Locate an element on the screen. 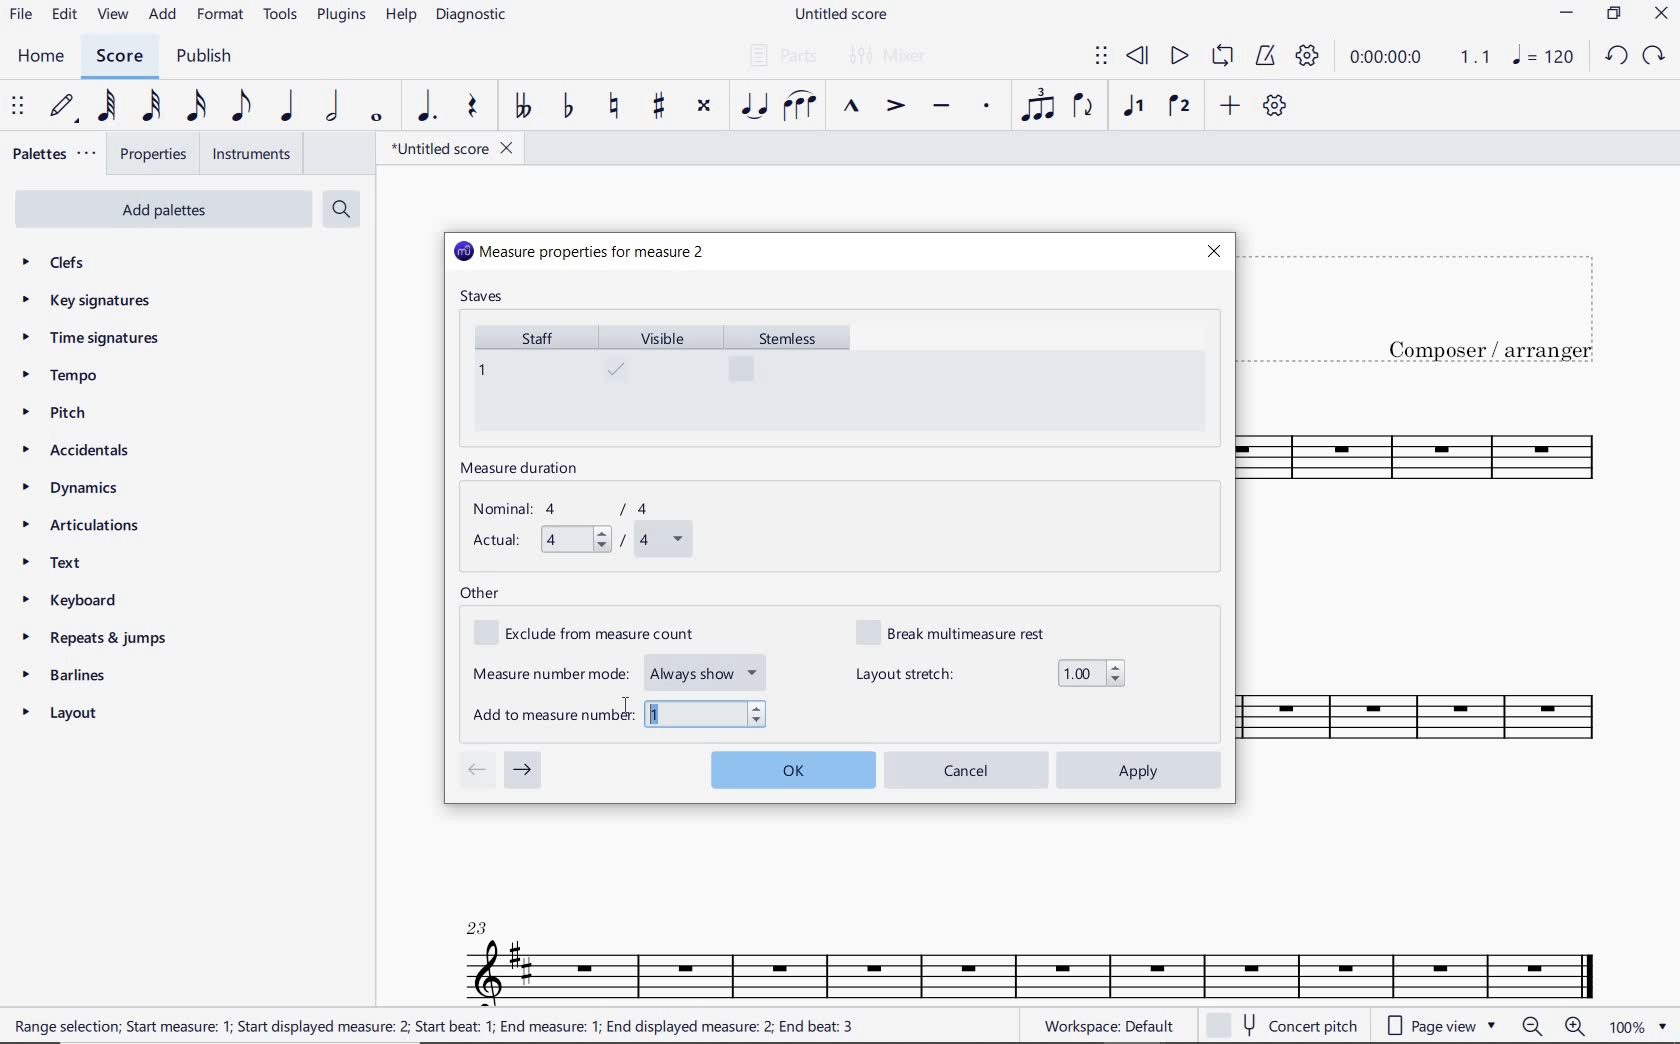  FILE NAME is located at coordinates (845, 15).